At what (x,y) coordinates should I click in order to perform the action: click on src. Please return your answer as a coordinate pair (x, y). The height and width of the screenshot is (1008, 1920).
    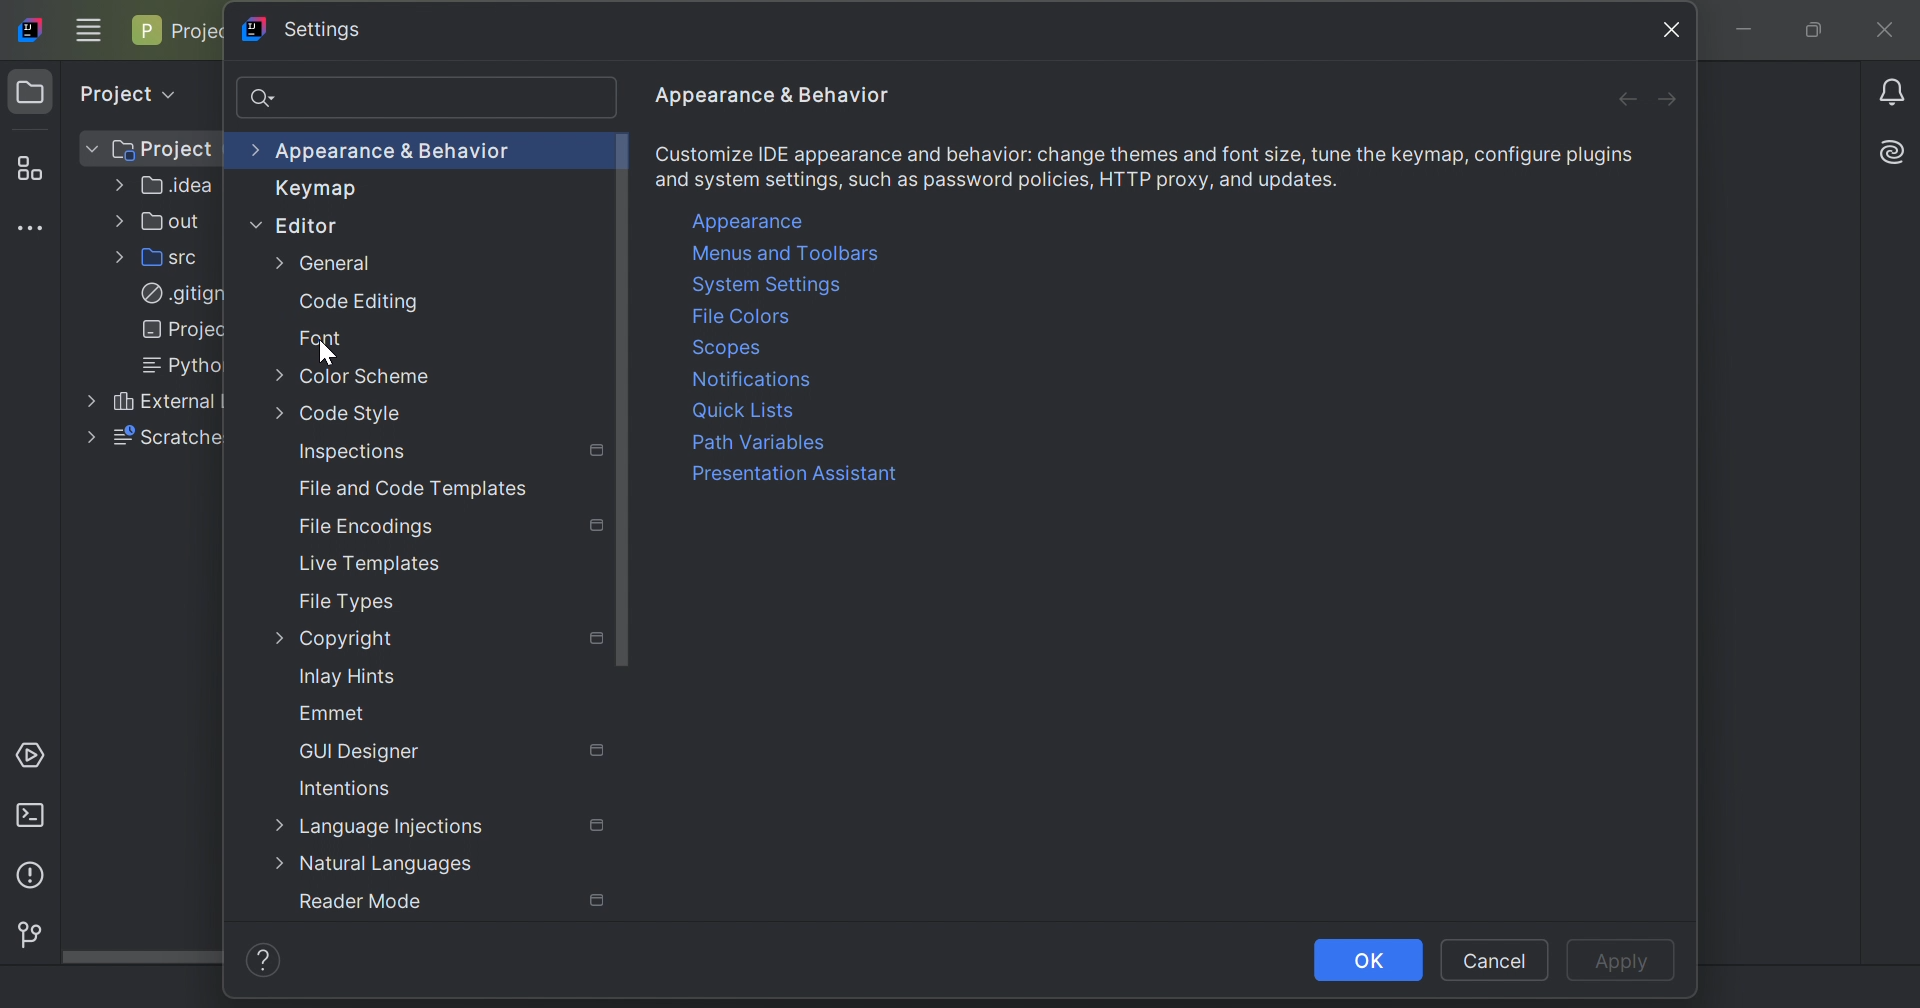
    Looking at the image, I should click on (167, 256).